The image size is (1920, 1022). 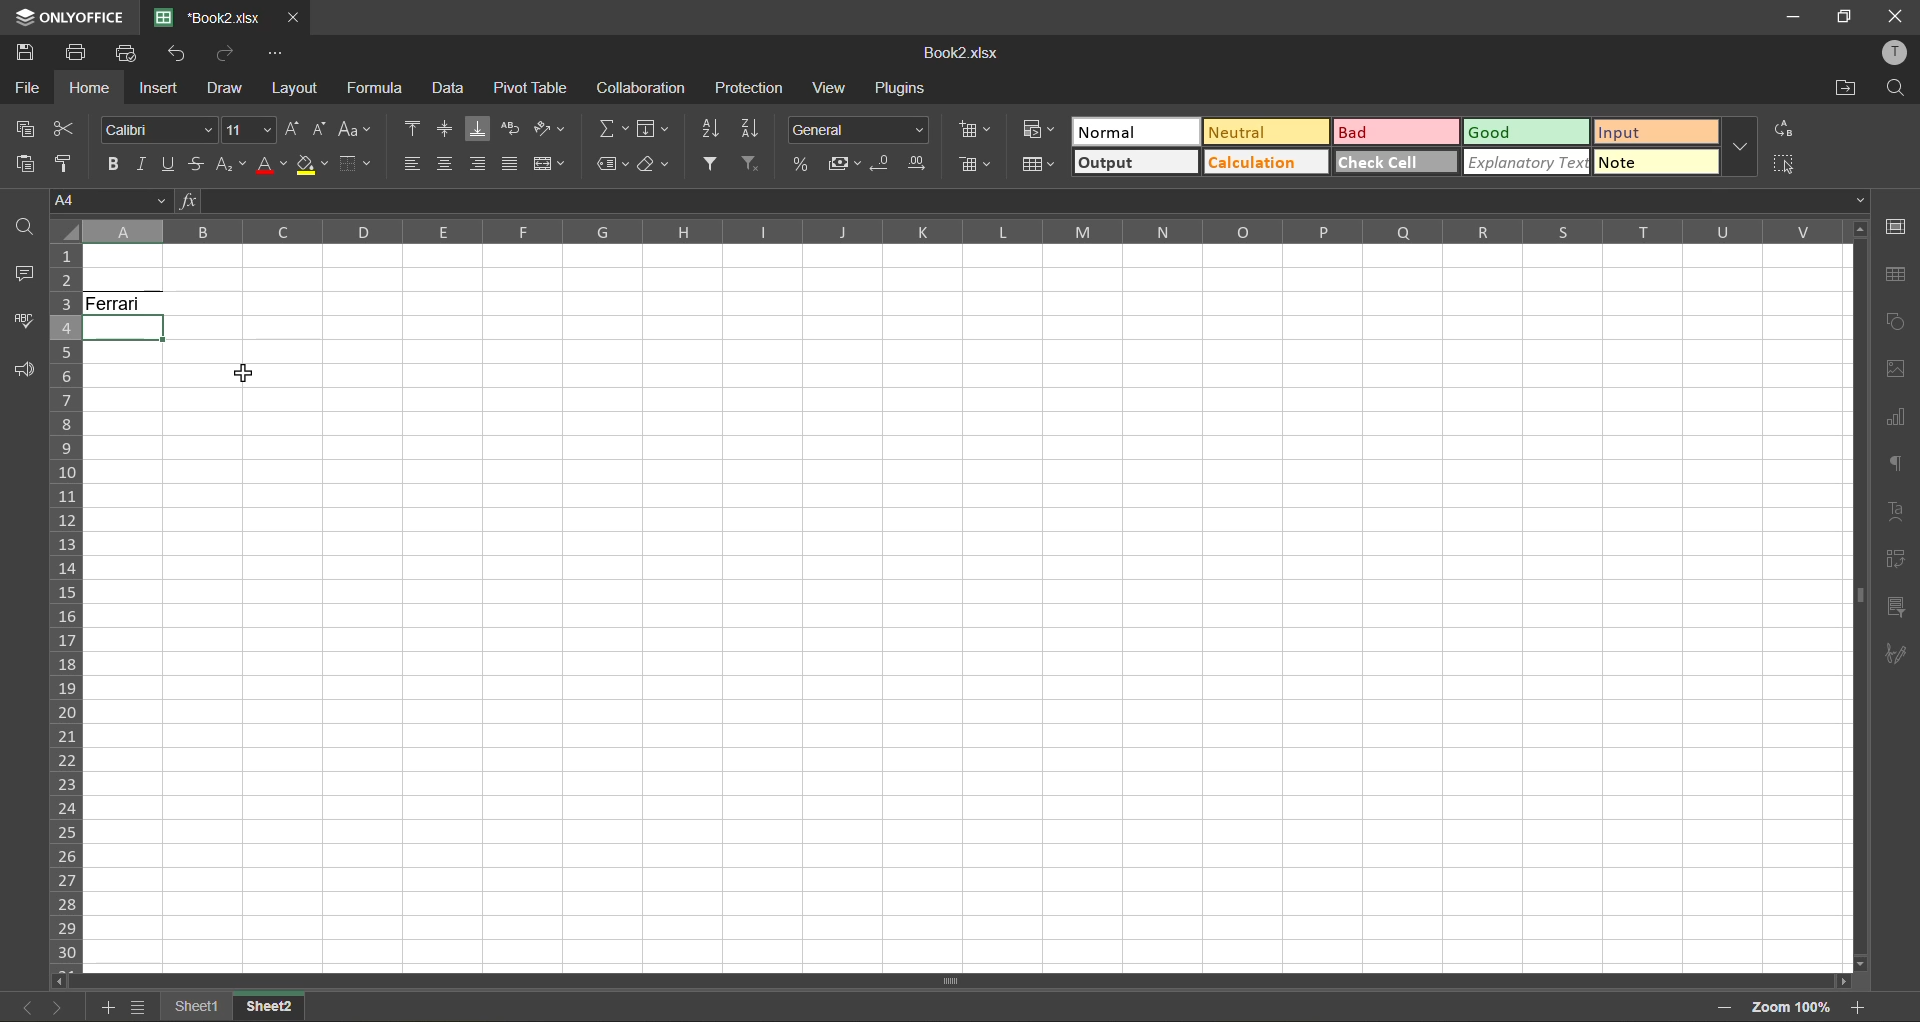 What do you see at coordinates (379, 88) in the screenshot?
I see `formula` at bounding box center [379, 88].